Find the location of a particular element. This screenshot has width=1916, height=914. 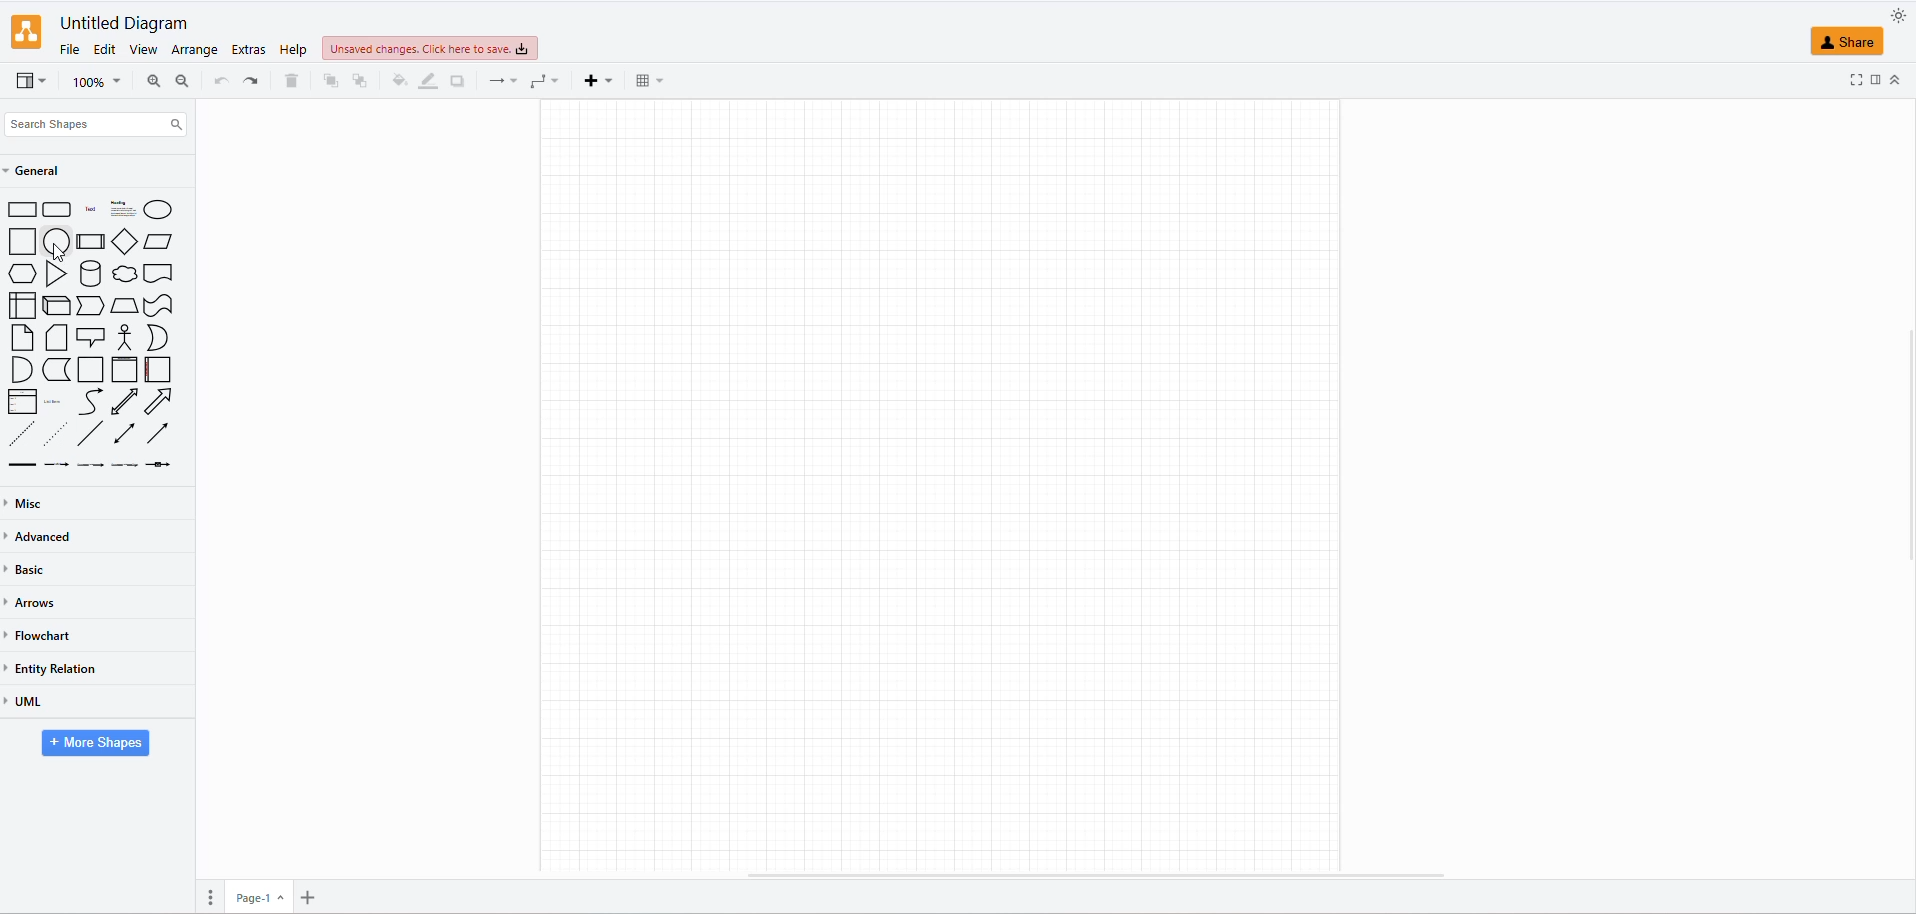

PAGES is located at coordinates (203, 894).